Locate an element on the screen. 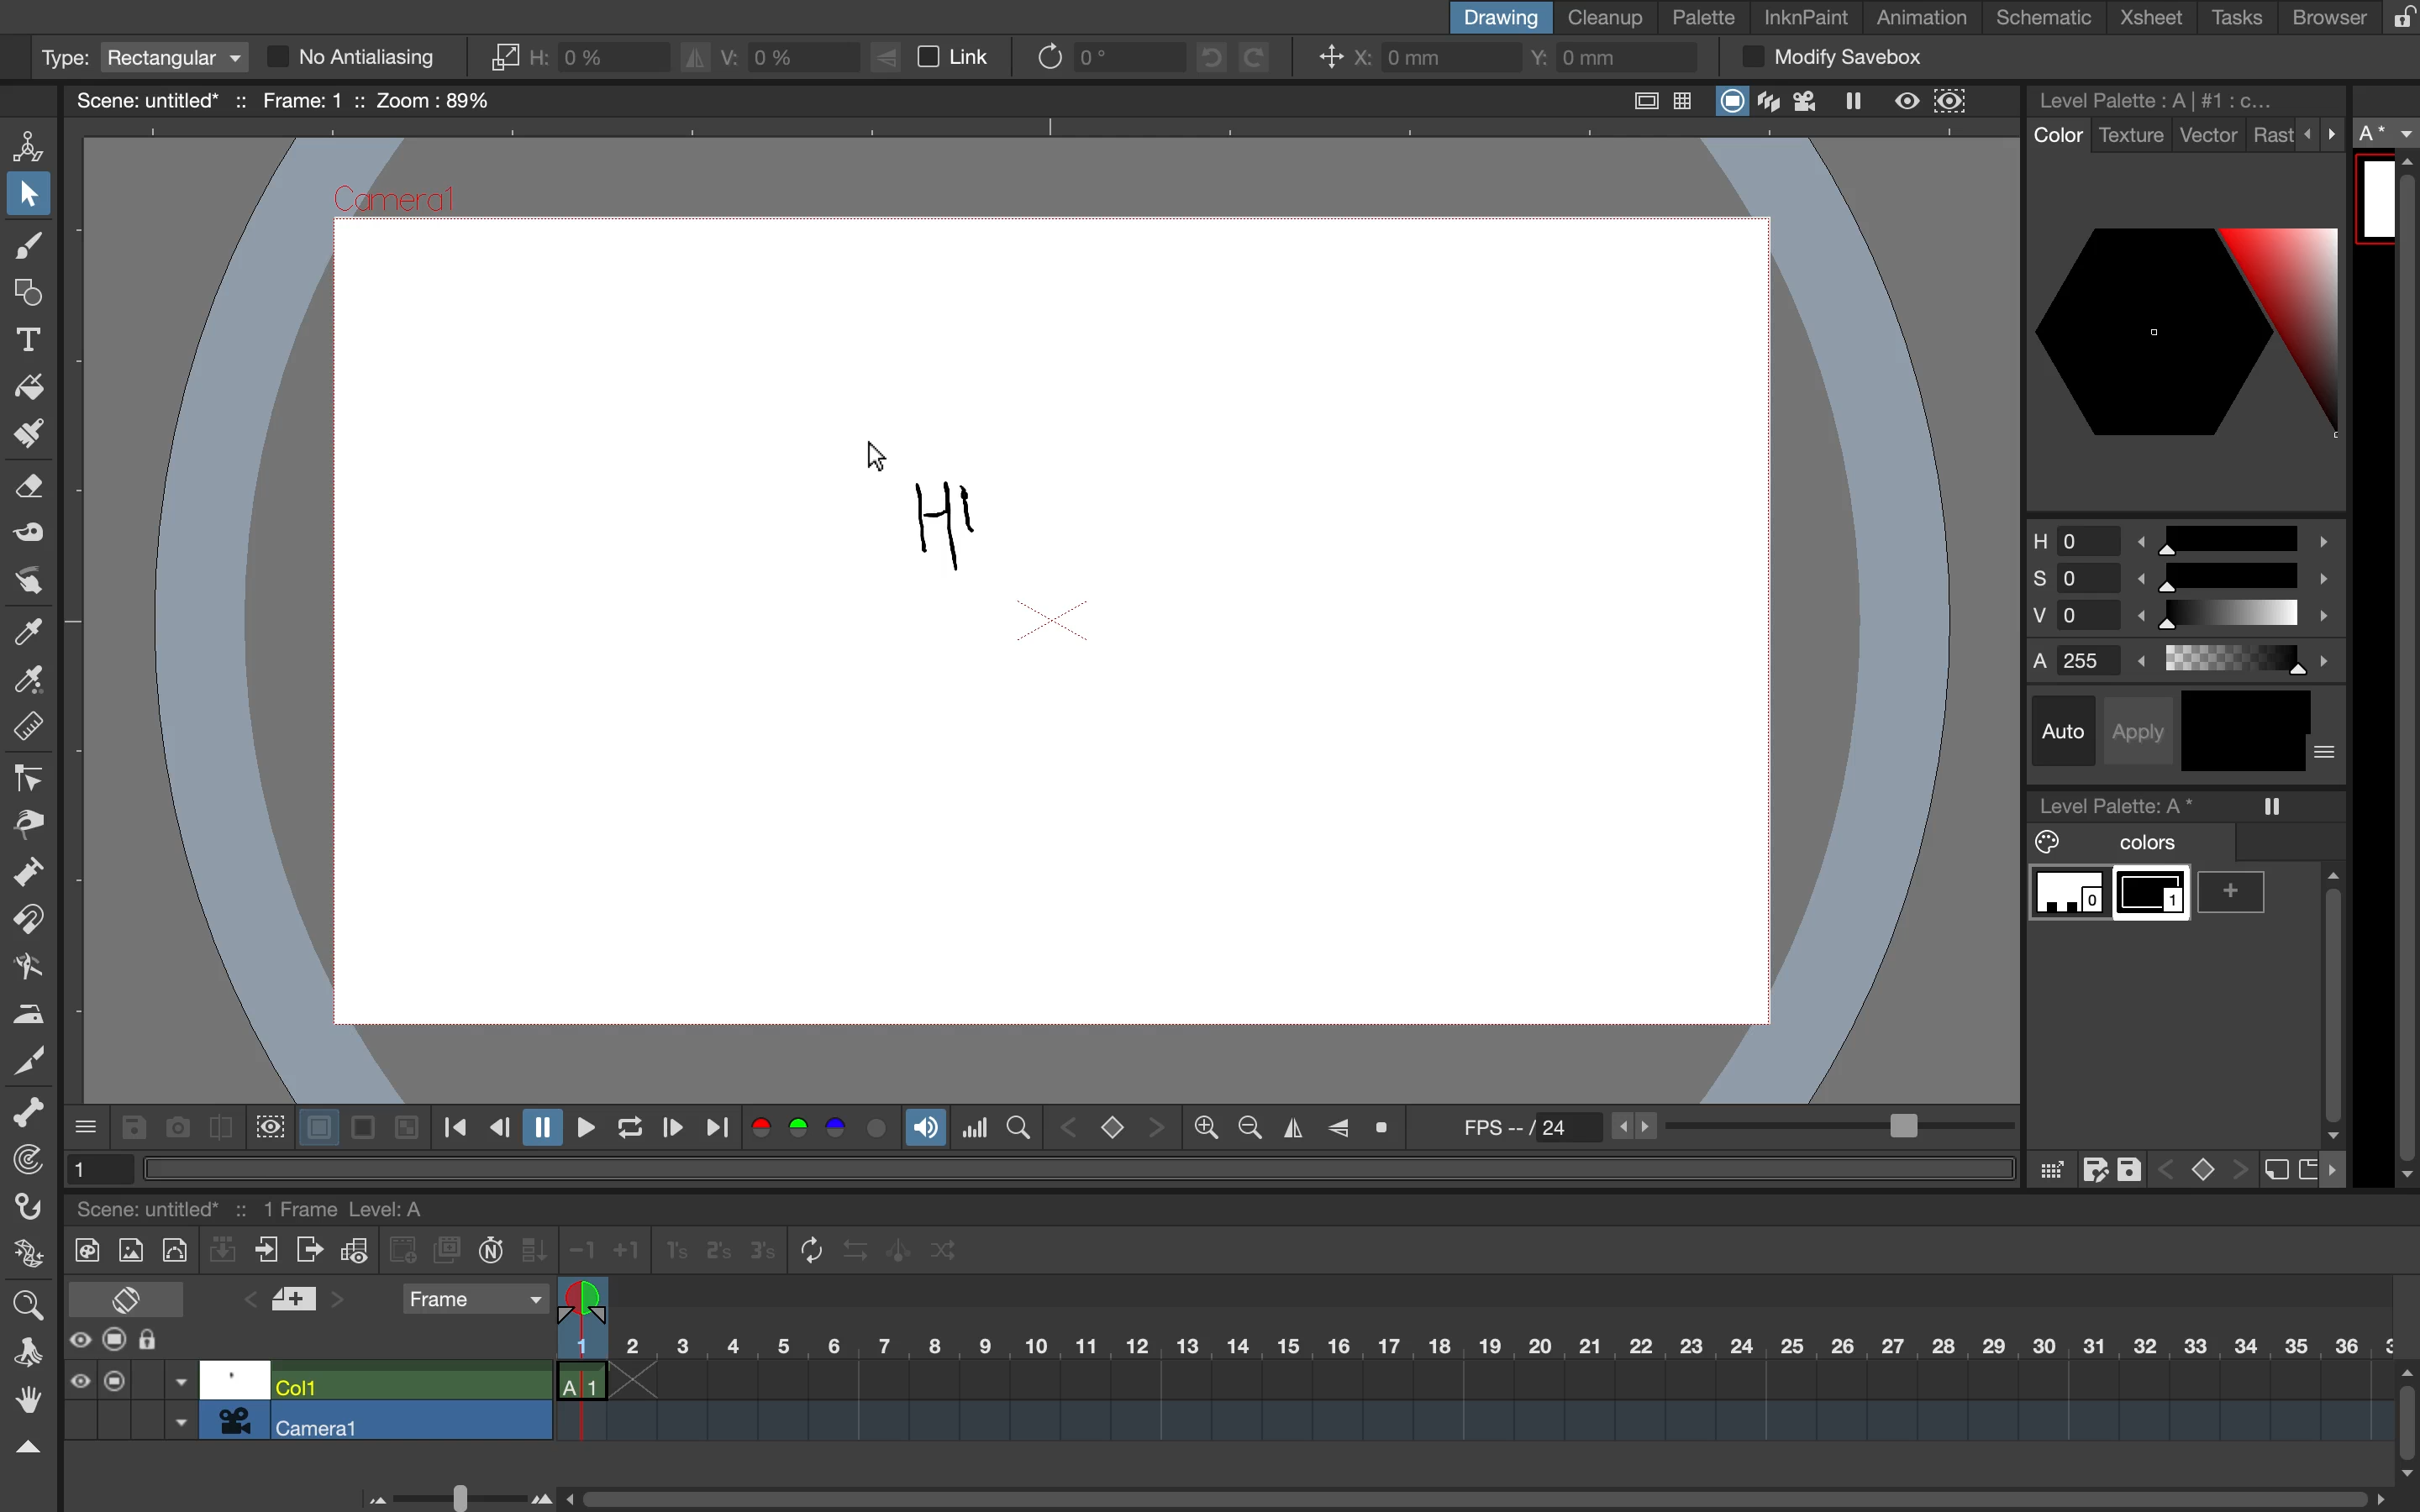  frames per second is located at coordinates (1726, 1129).